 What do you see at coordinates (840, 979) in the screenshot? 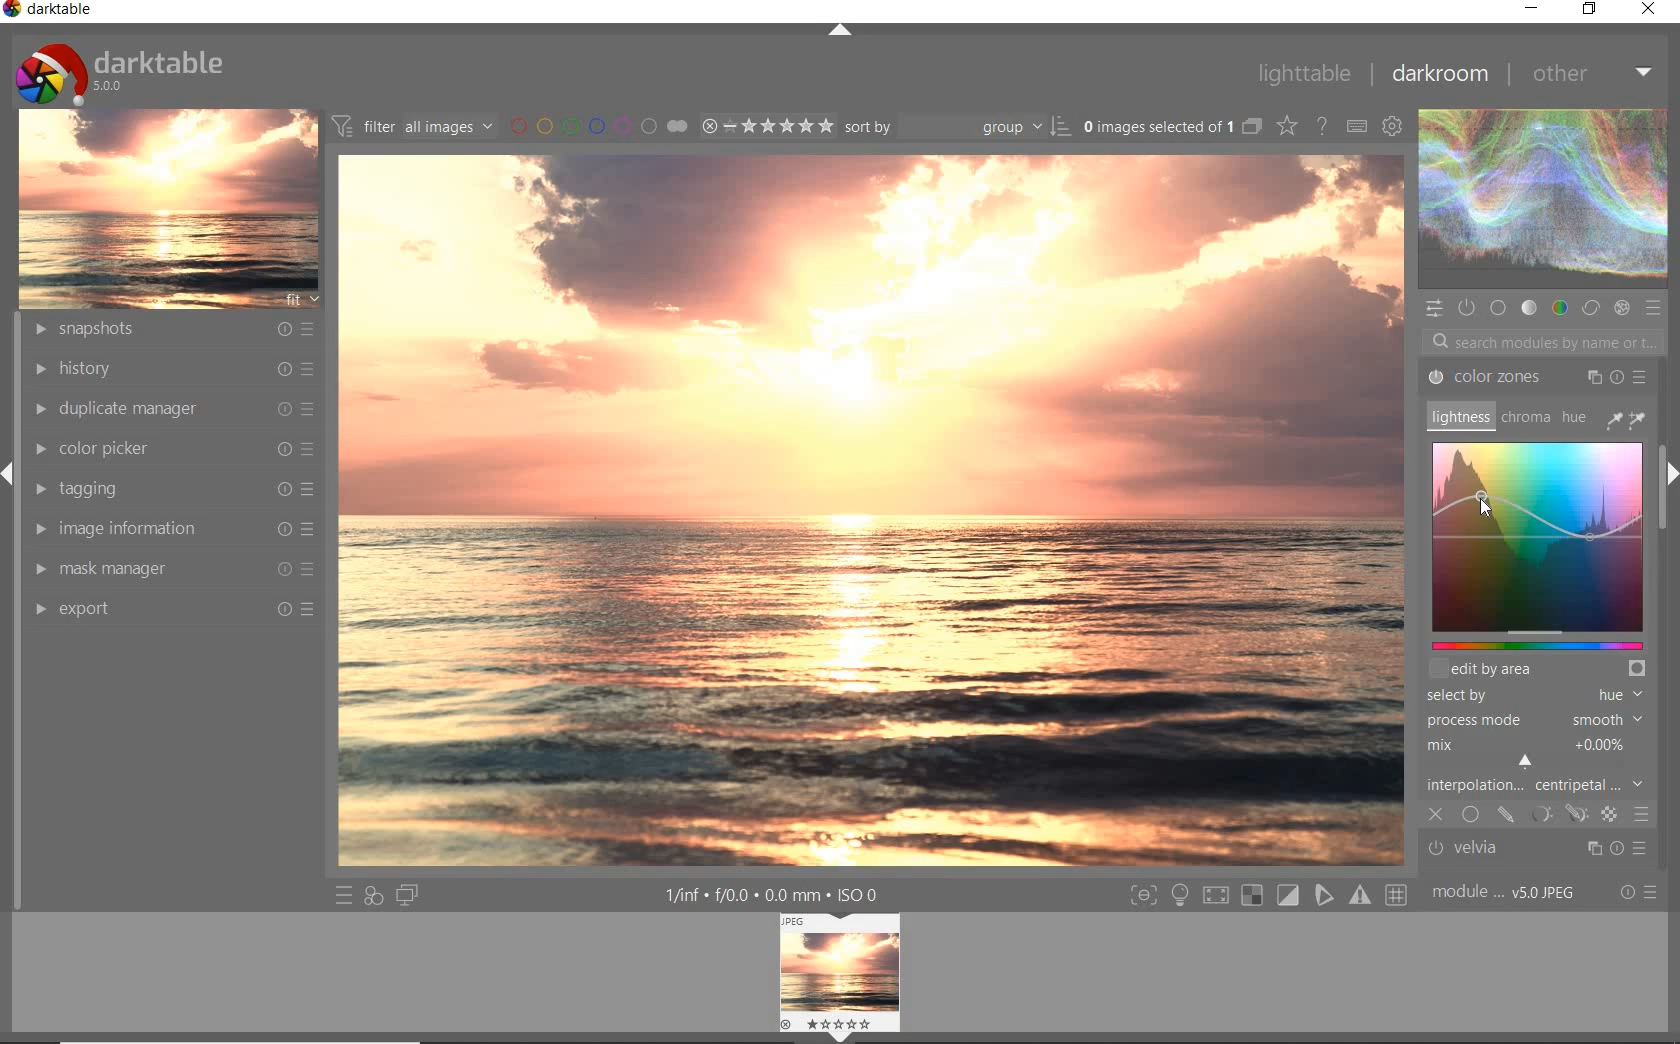
I see `IMAGE PREVIEW` at bounding box center [840, 979].